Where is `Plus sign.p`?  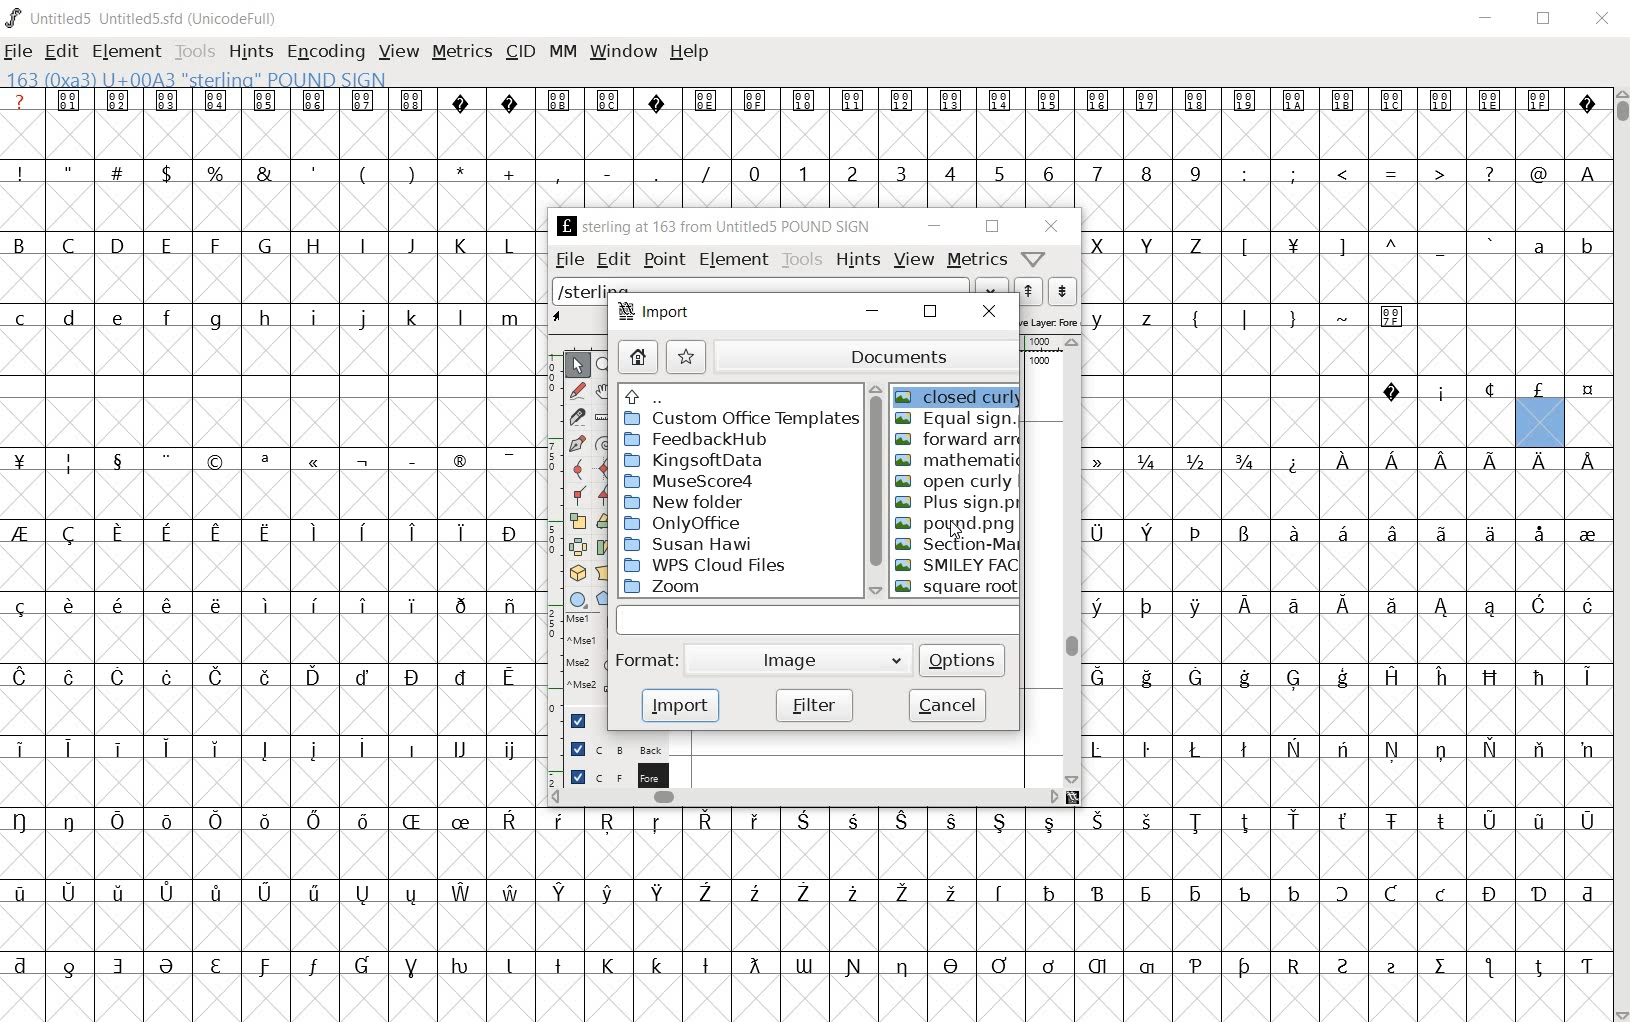 Plus sign.p is located at coordinates (956, 505).